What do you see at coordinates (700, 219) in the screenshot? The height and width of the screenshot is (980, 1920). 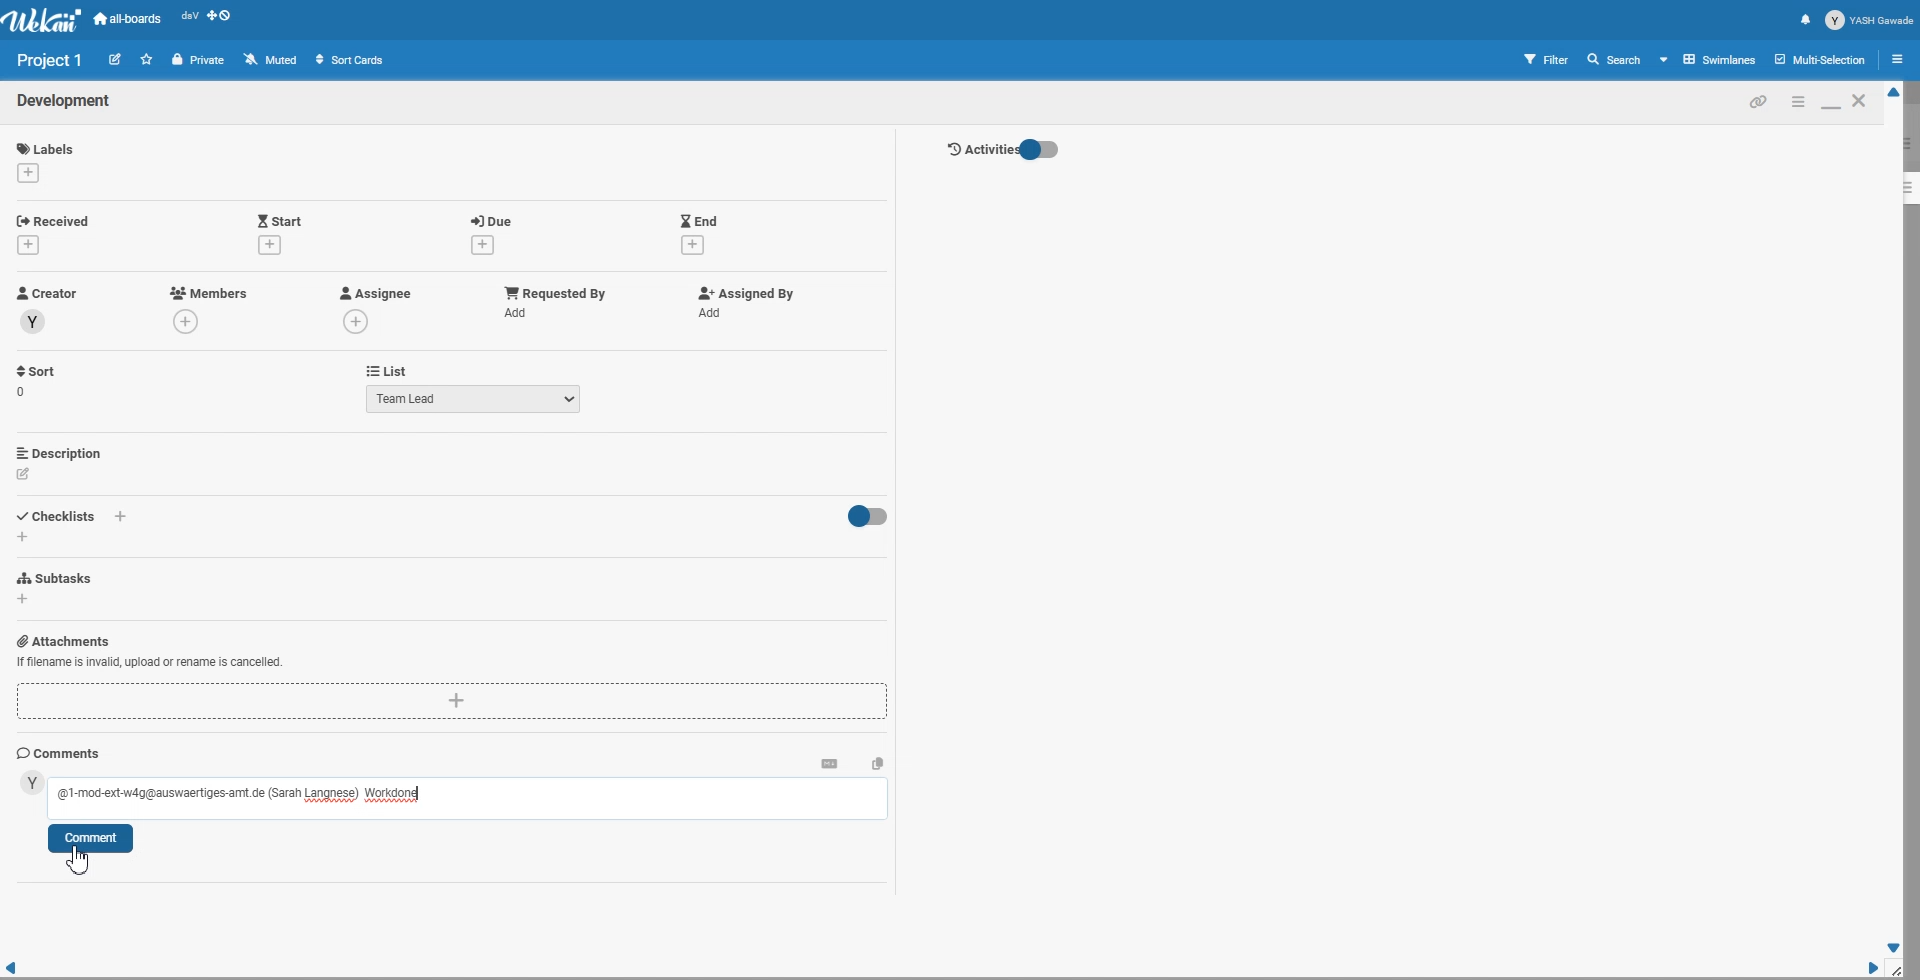 I see `Add End Date` at bounding box center [700, 219].